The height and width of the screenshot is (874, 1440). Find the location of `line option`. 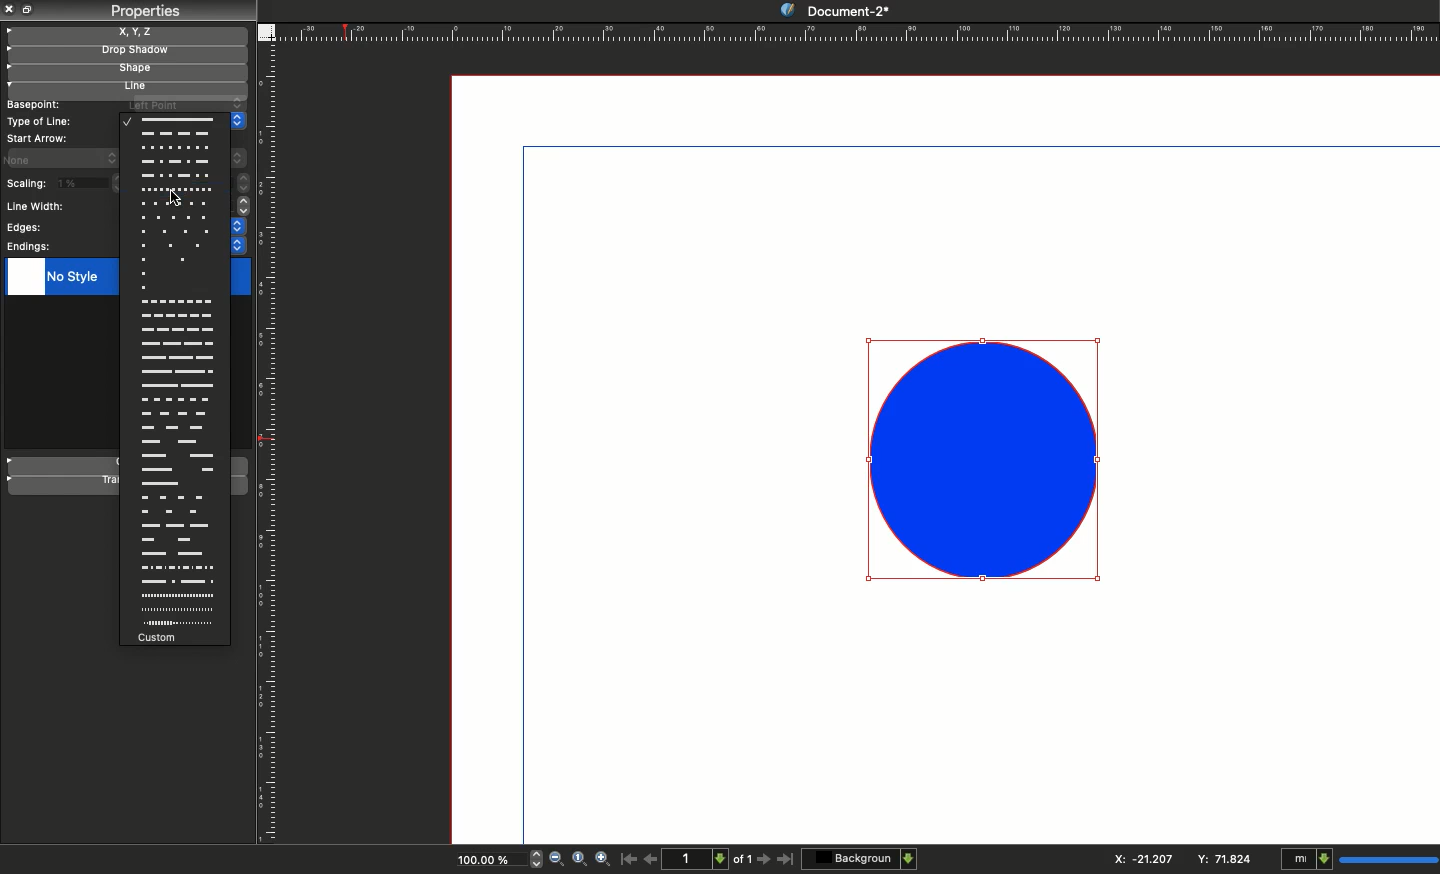

line option is located at coordinates (174, 175).